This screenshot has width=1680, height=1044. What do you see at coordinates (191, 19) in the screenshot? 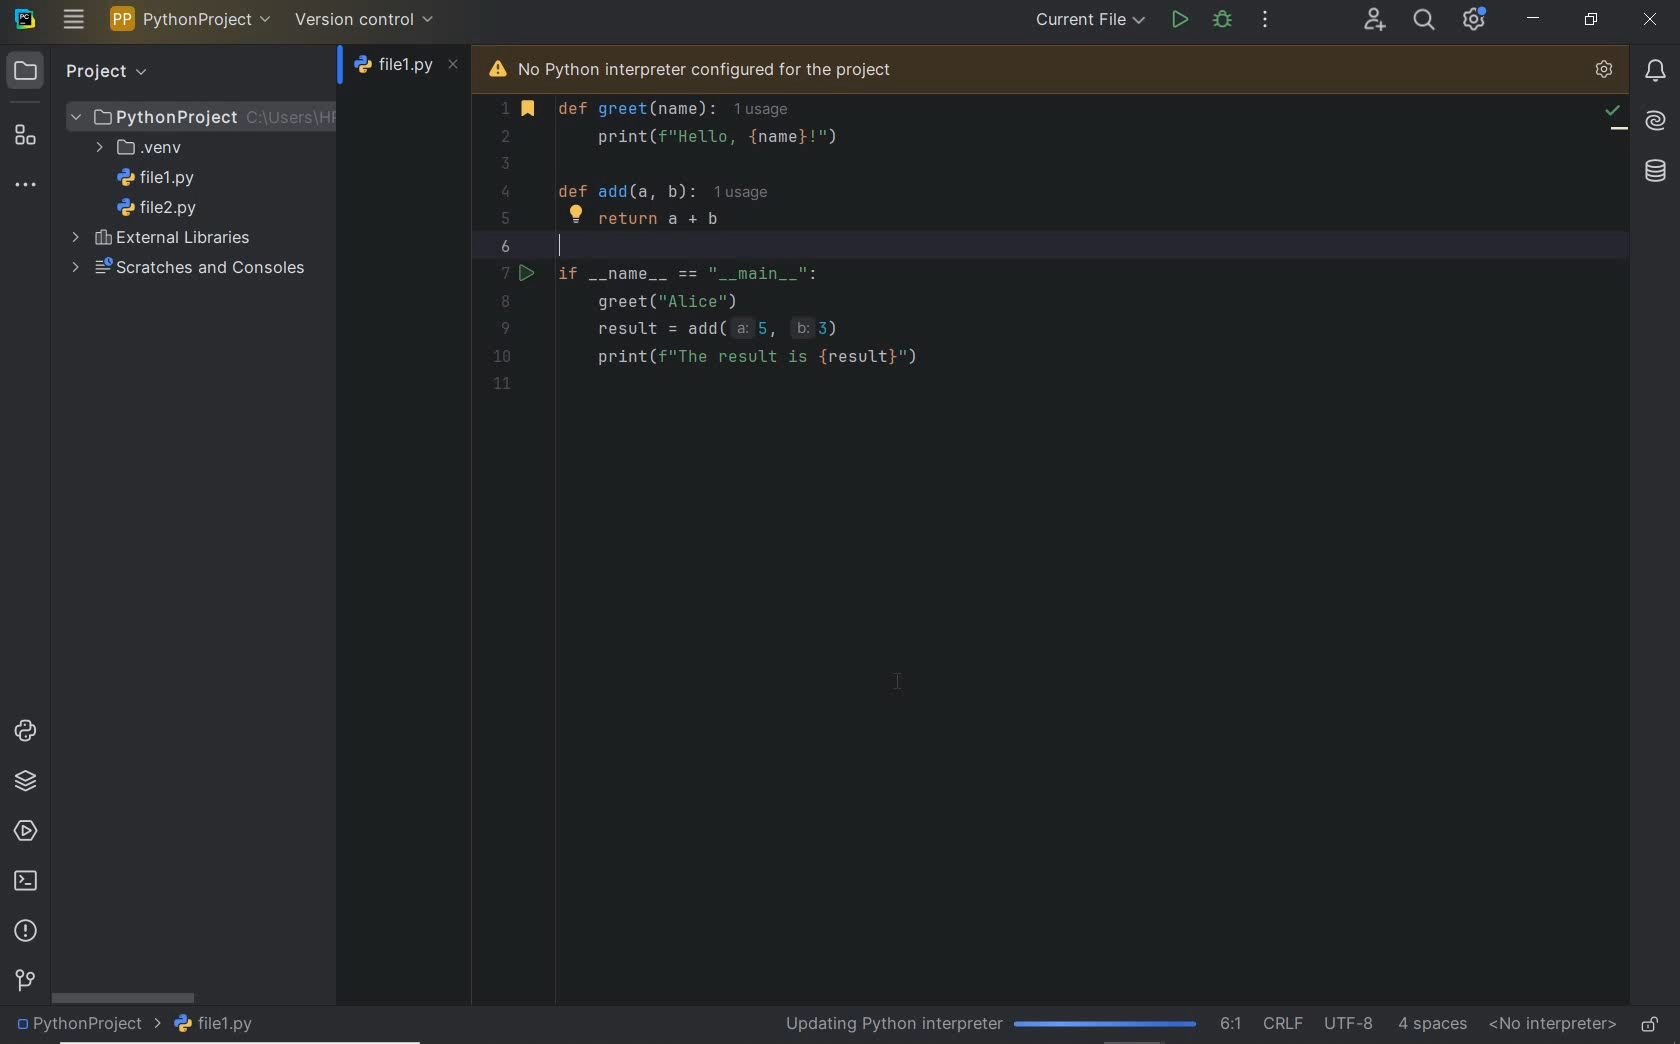
I see `project name` at bounding box center [191, 19].